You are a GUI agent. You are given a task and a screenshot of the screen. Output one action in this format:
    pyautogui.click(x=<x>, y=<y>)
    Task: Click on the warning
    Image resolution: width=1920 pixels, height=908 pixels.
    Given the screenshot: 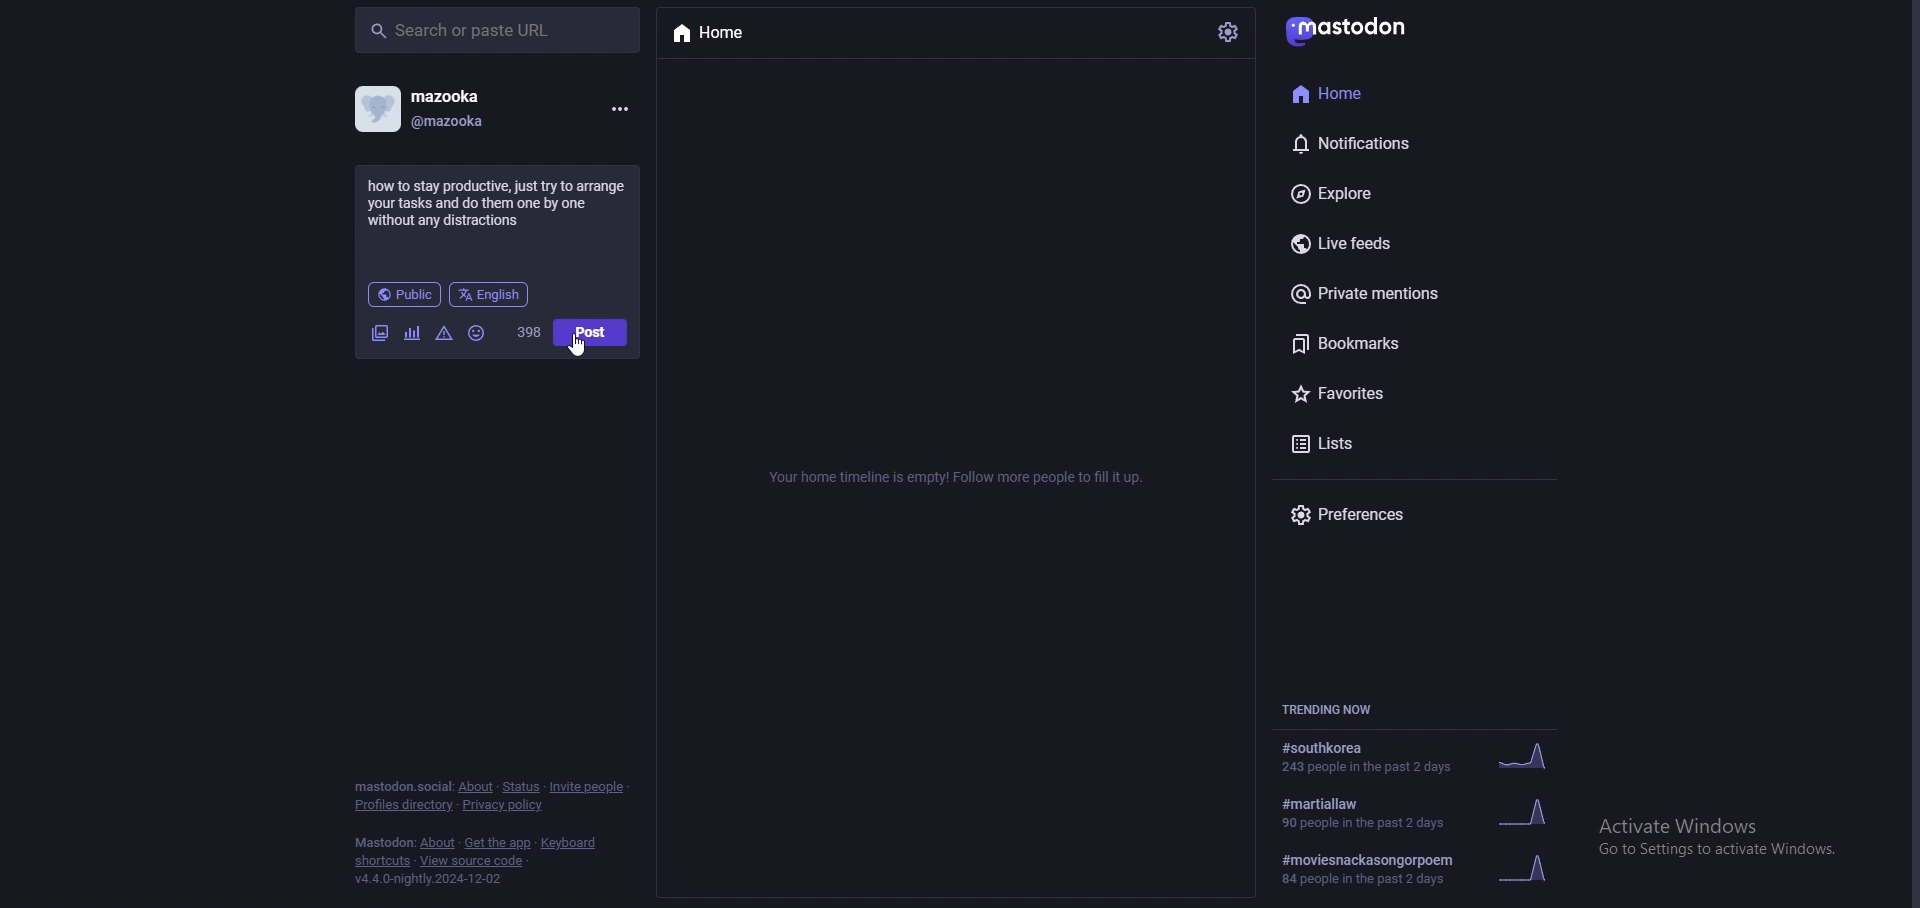 What is the action you would take?
    pyautogui.click(x=445, y=334)
    